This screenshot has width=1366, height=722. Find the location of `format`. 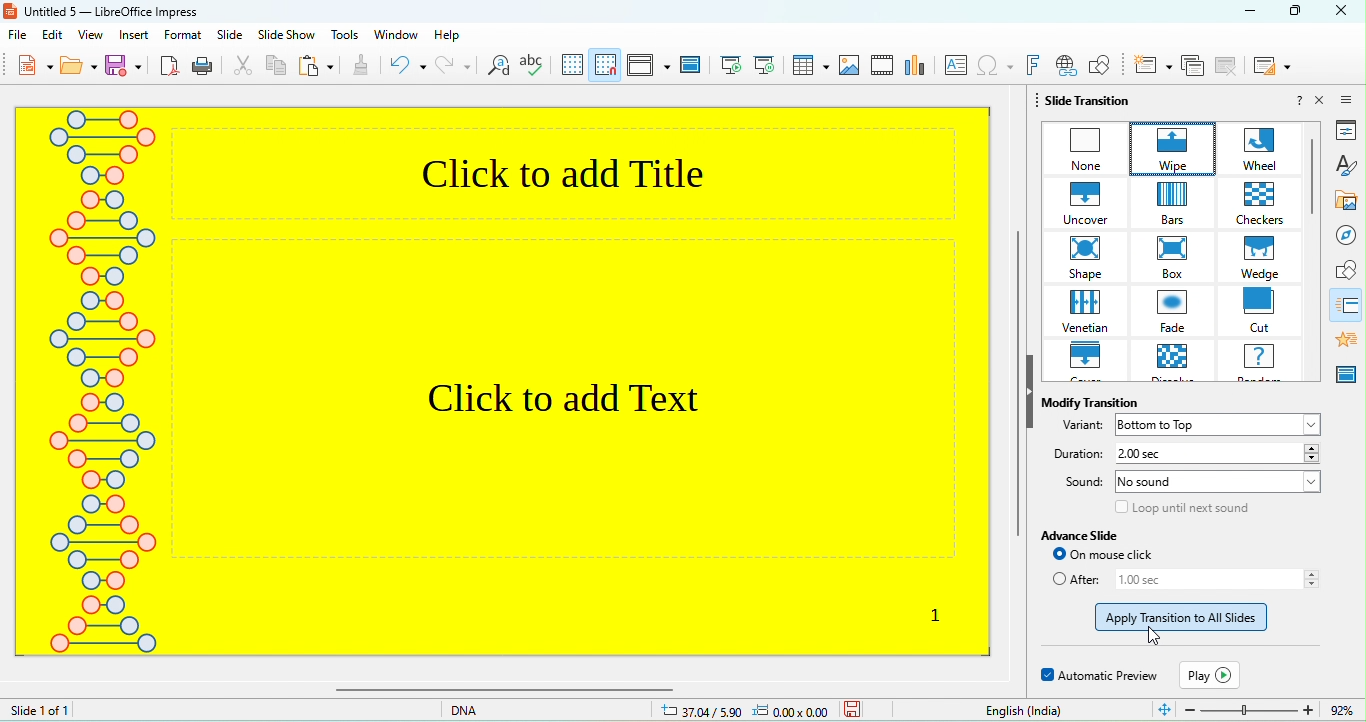

format is located at coordinates (183, 35).